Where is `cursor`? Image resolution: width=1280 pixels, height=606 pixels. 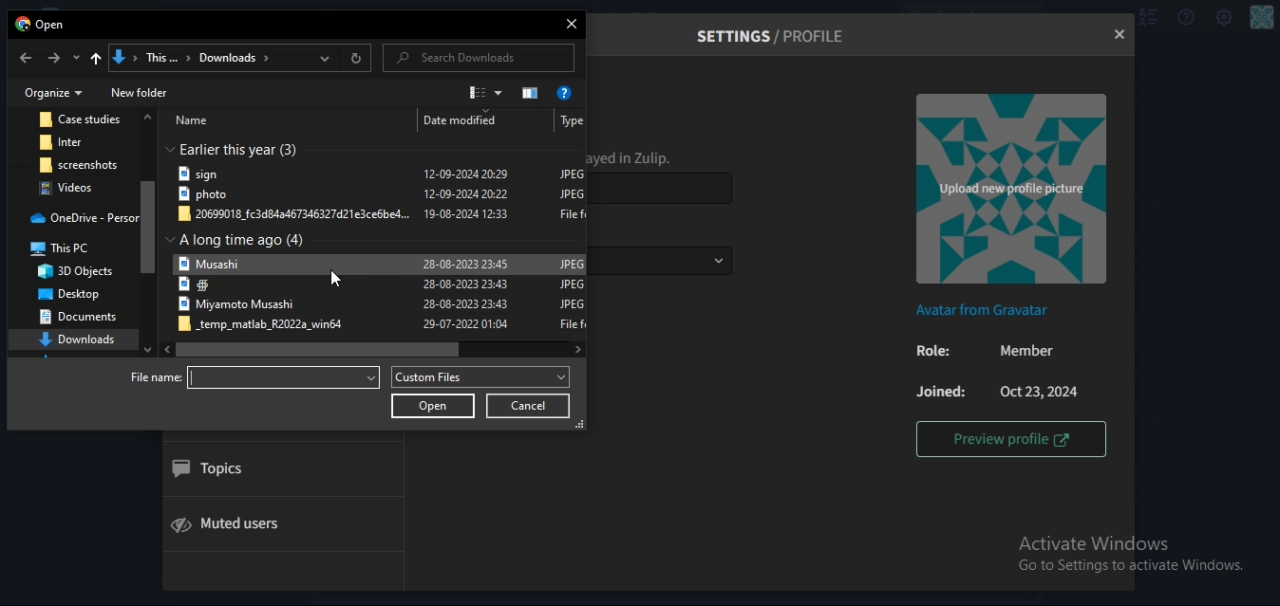
cursor is located at coordinates (341, 277).